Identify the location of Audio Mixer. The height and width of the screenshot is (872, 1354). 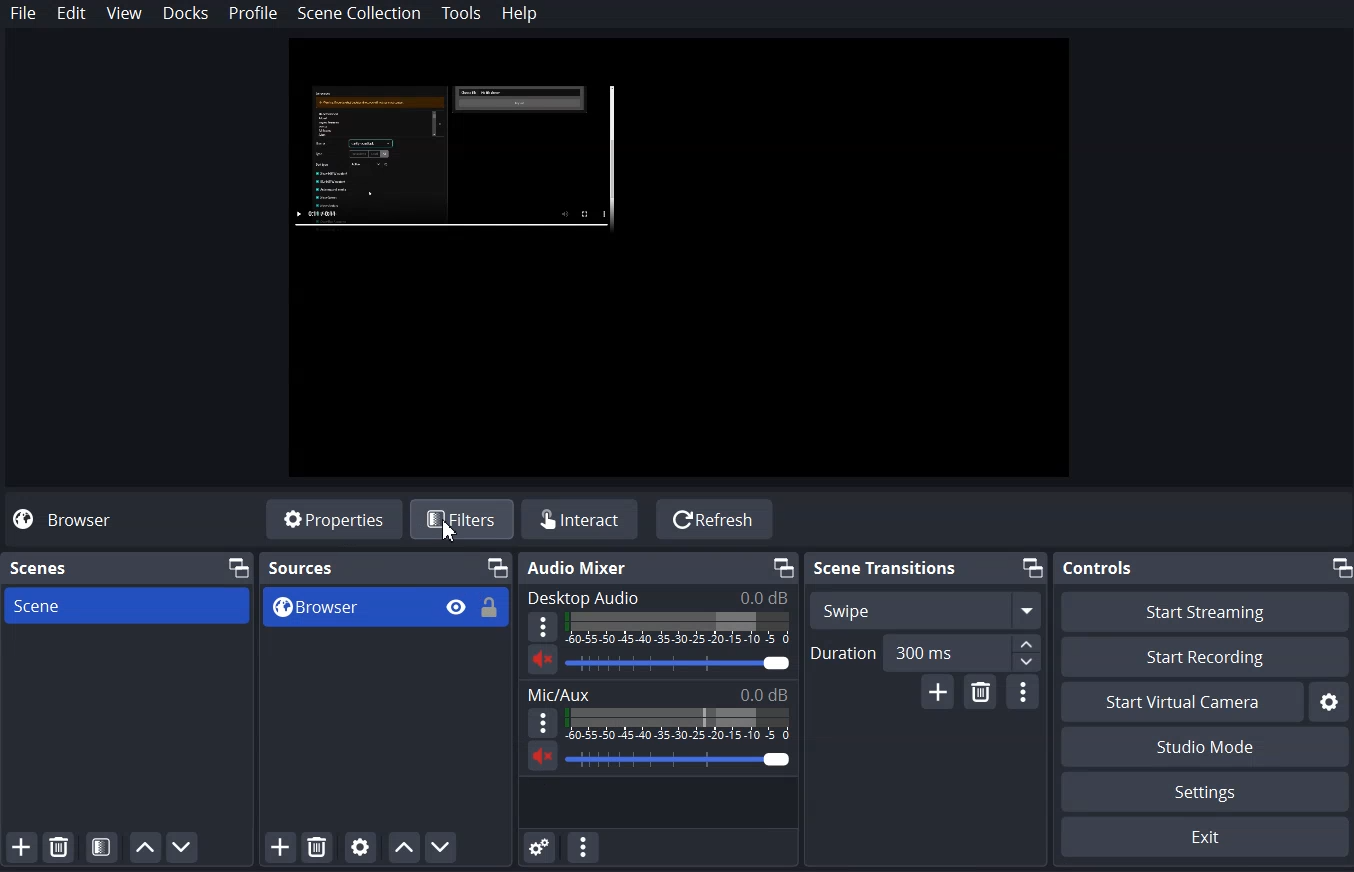
(578, 568).